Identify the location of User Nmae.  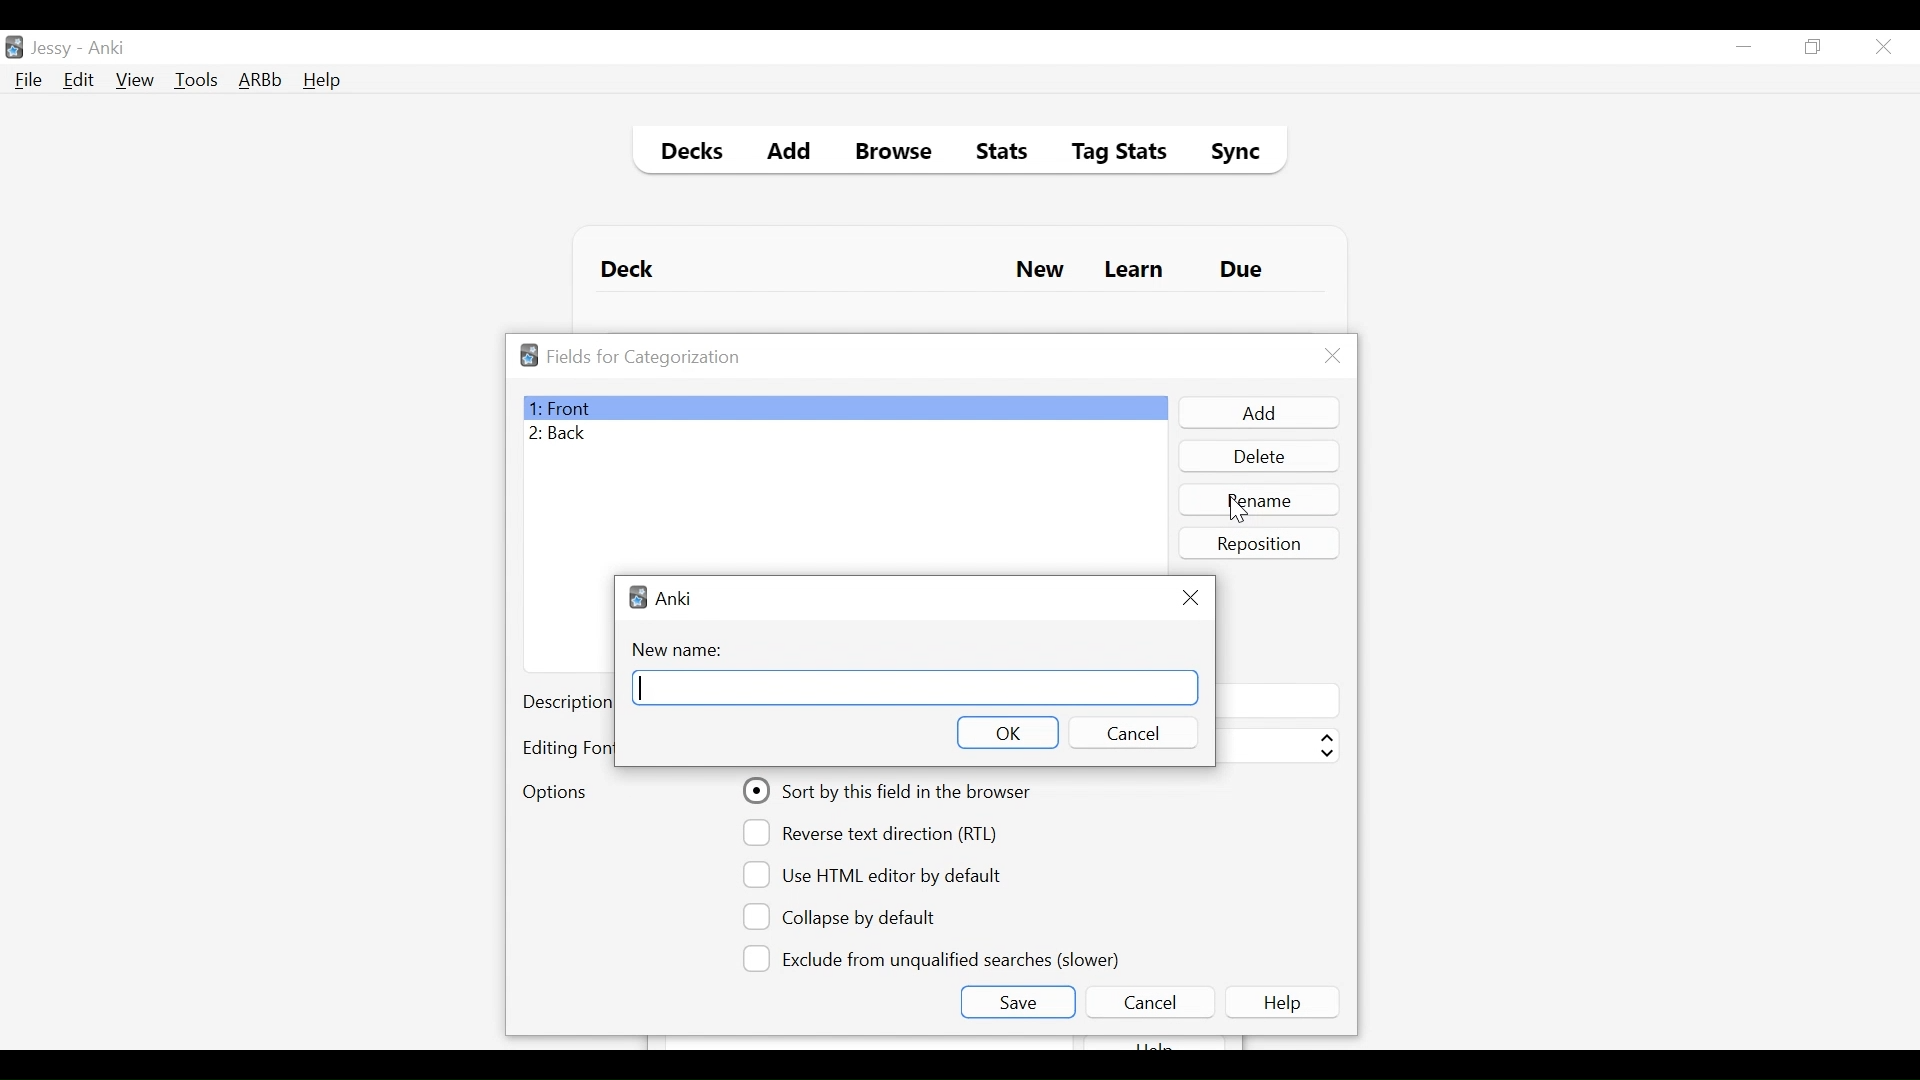
(55, 49).